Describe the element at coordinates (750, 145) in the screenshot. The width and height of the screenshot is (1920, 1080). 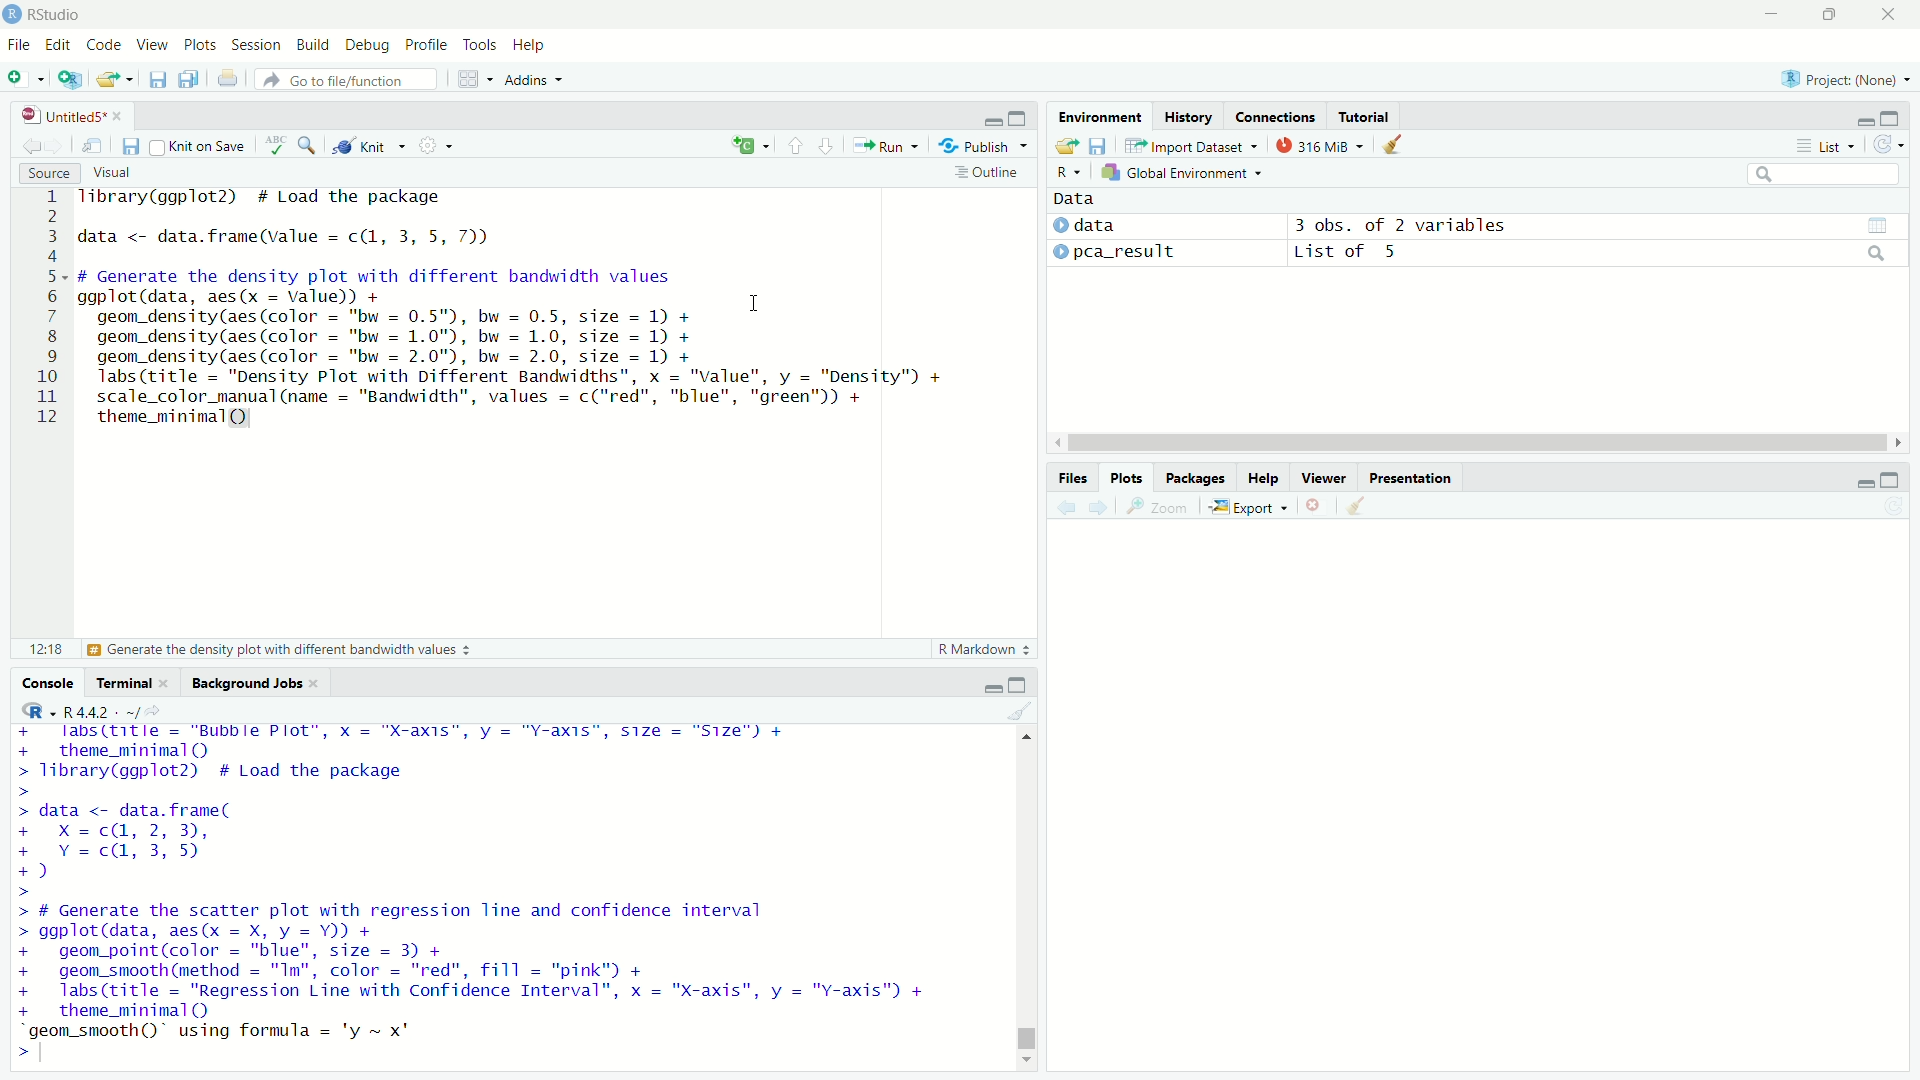
I see `insert a new code/chunk` at that location.